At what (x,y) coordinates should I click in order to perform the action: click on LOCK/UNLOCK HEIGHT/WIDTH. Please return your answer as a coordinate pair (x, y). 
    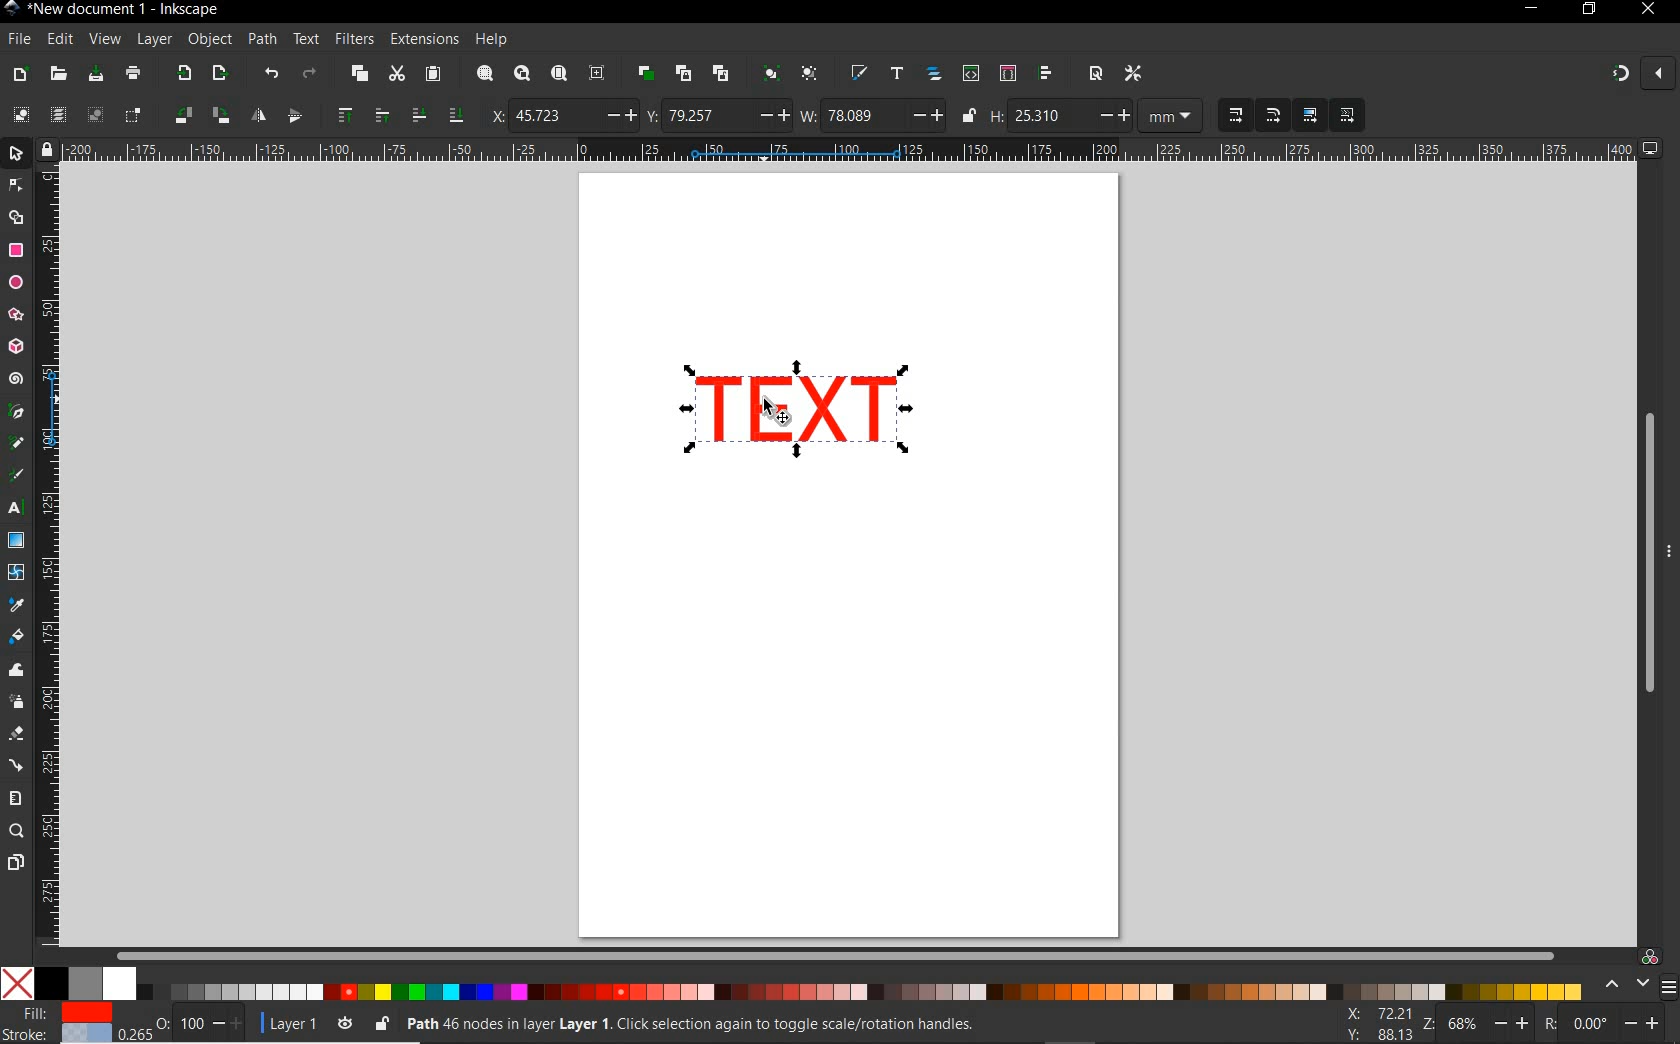
    Looking at the image, I should click on (970, 116).